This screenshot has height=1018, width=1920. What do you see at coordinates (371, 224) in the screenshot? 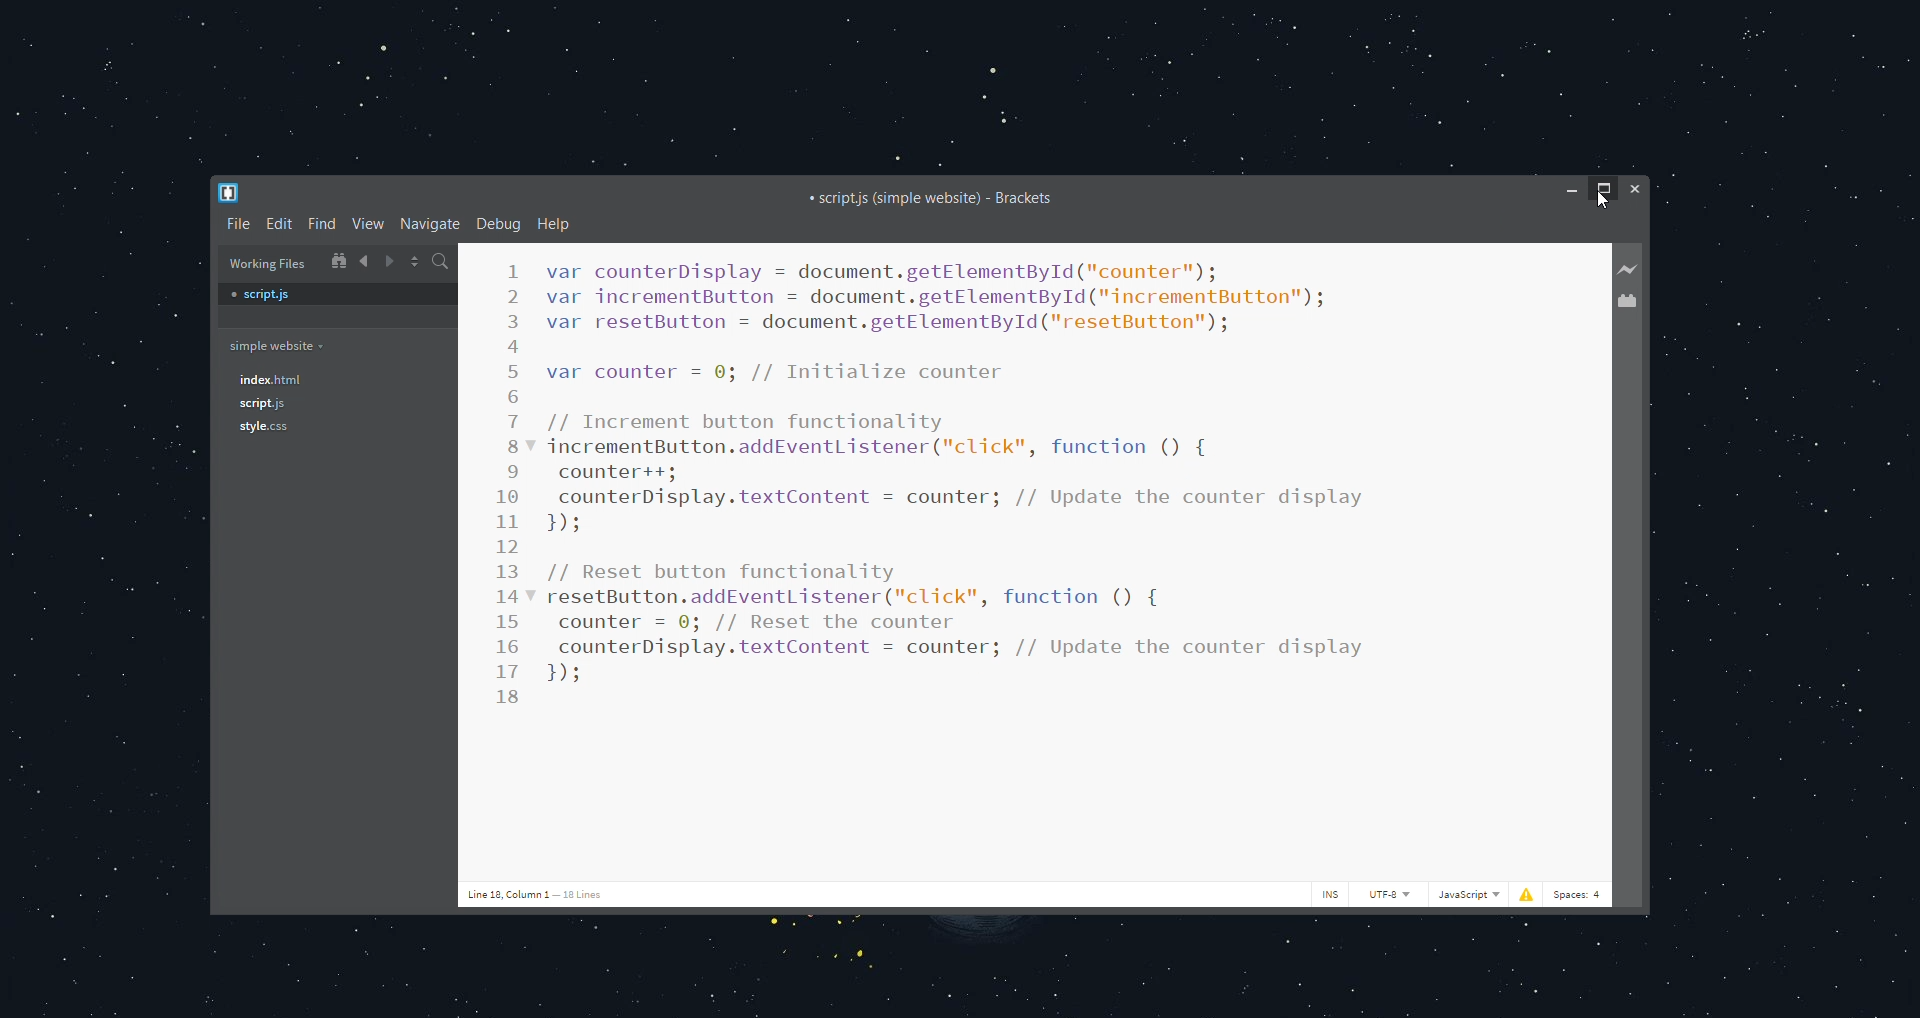
I see `view` at bounding box center [371, 224].